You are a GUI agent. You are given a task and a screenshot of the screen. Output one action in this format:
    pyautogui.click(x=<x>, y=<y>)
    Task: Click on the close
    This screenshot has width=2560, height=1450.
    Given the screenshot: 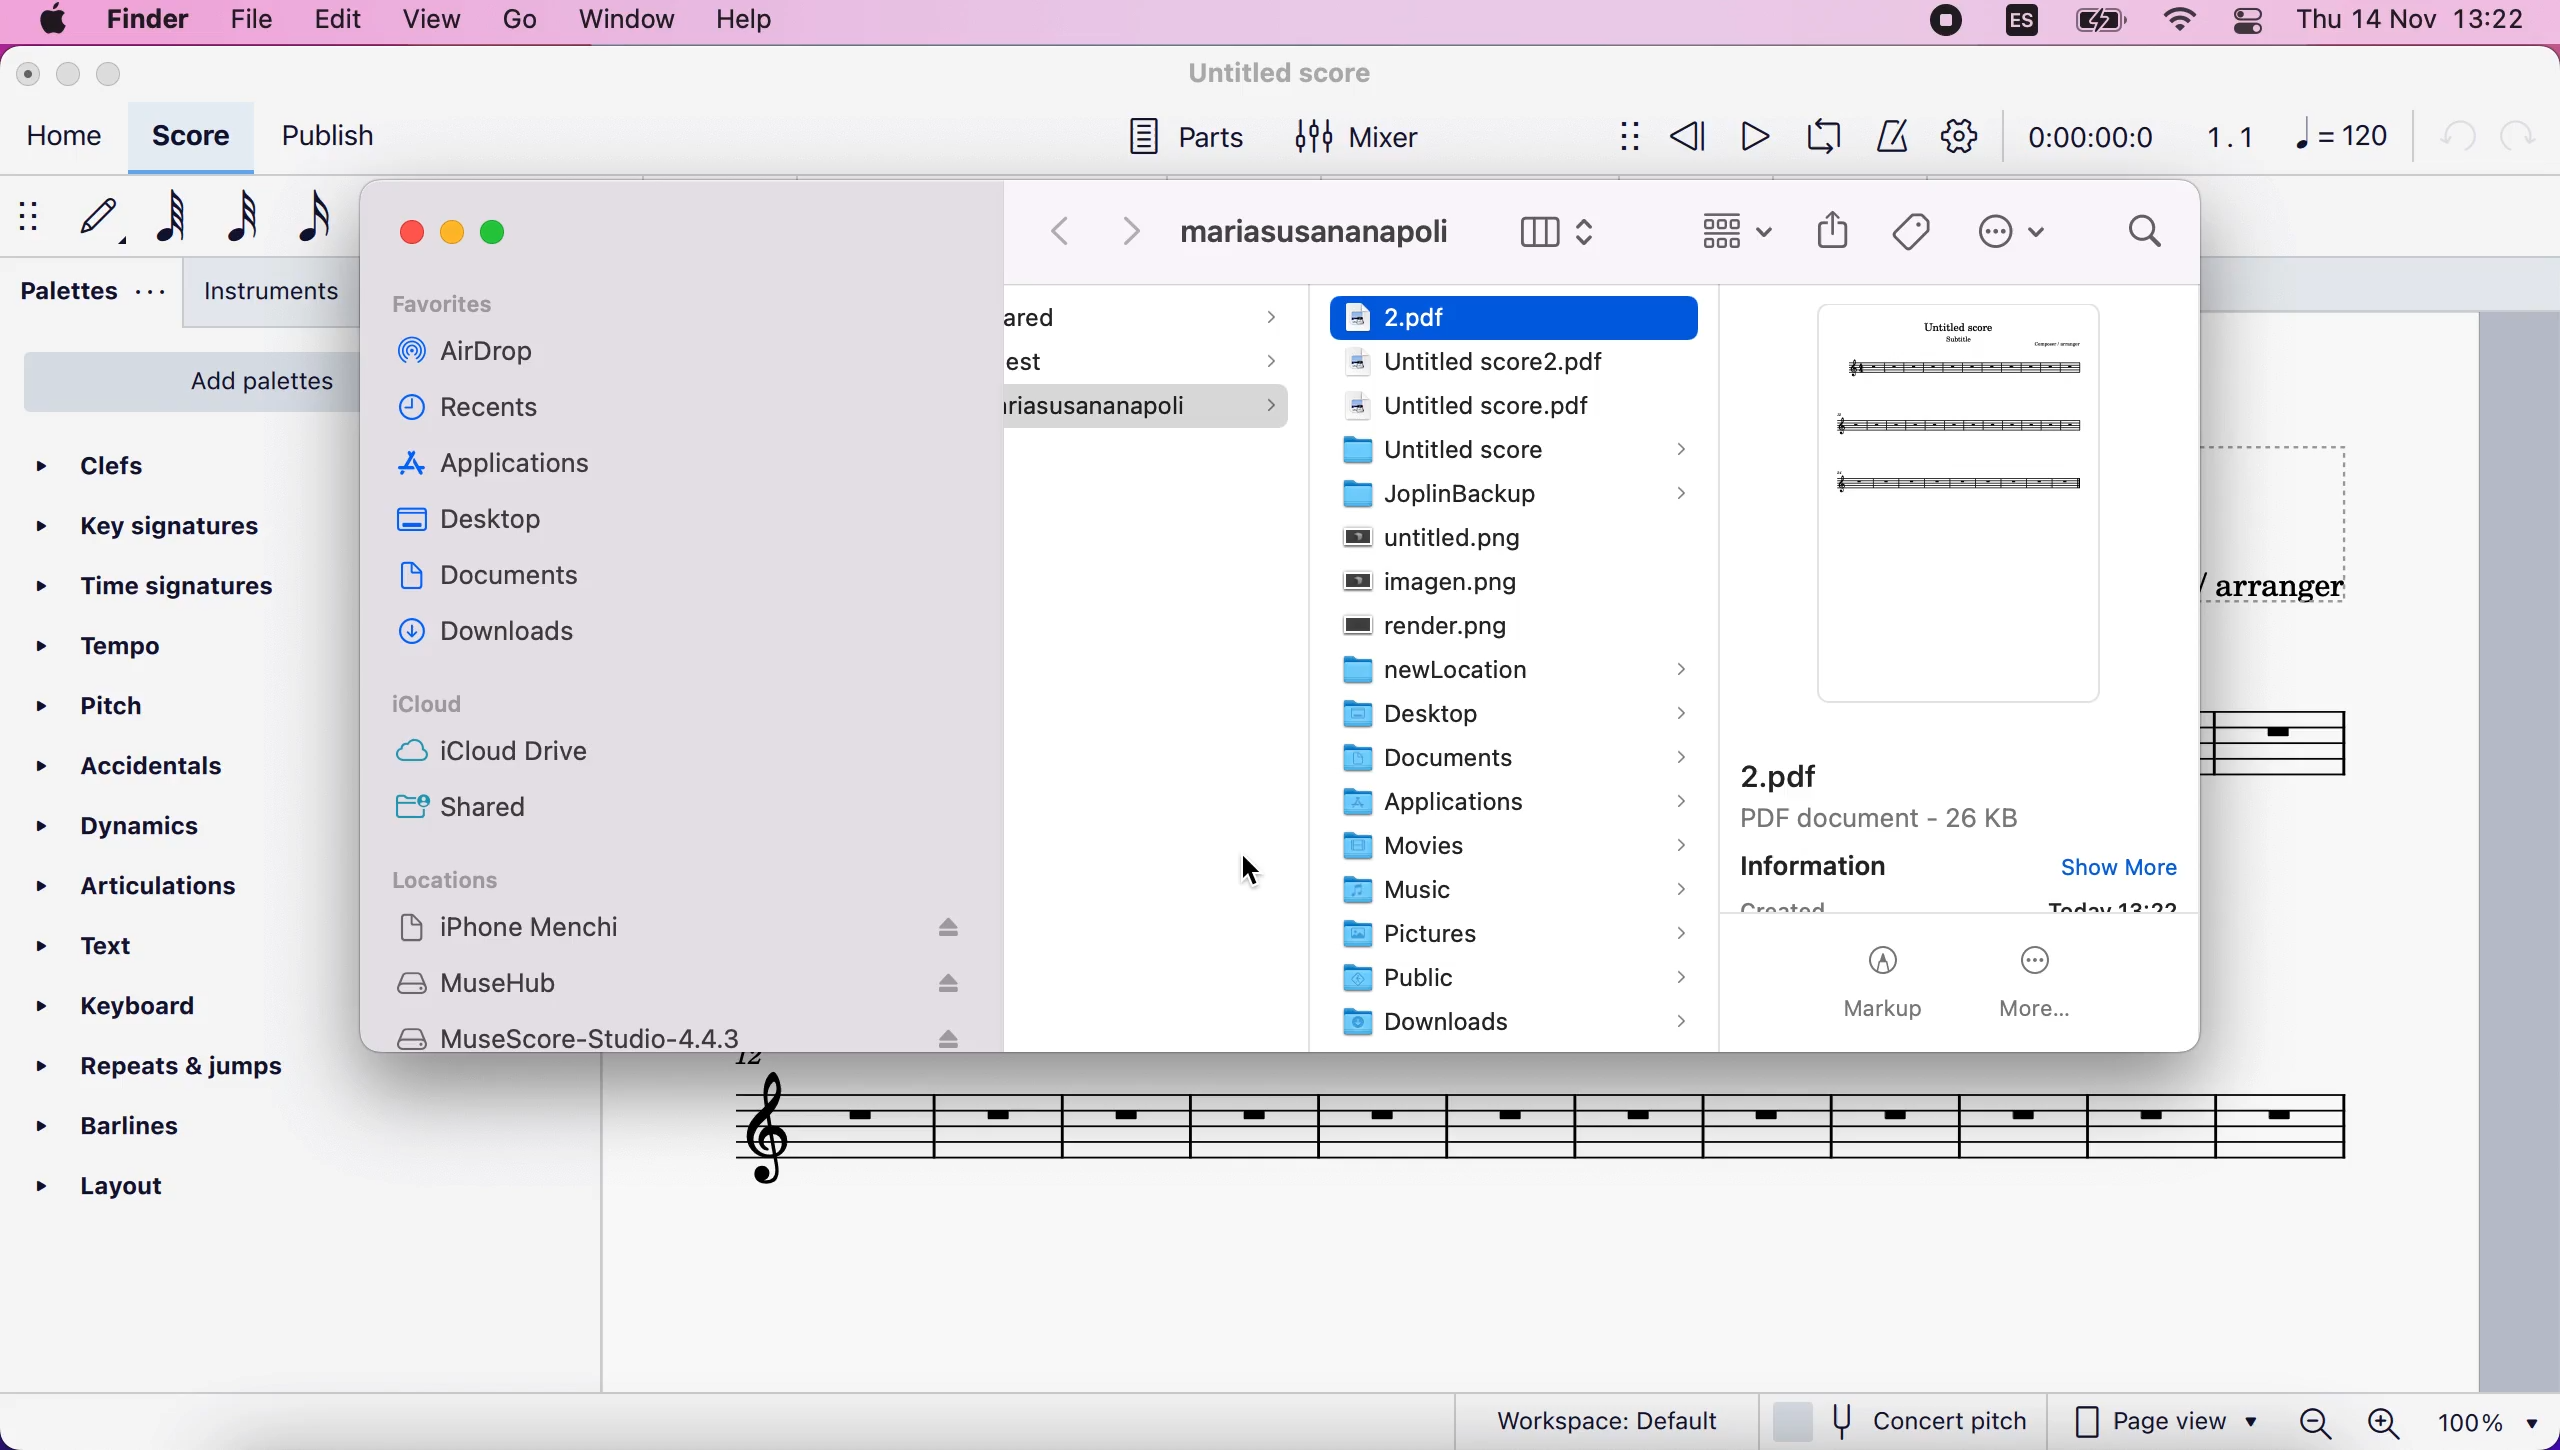 What is the action you would take?
    pyautogui.click(x=408, y=229)
    